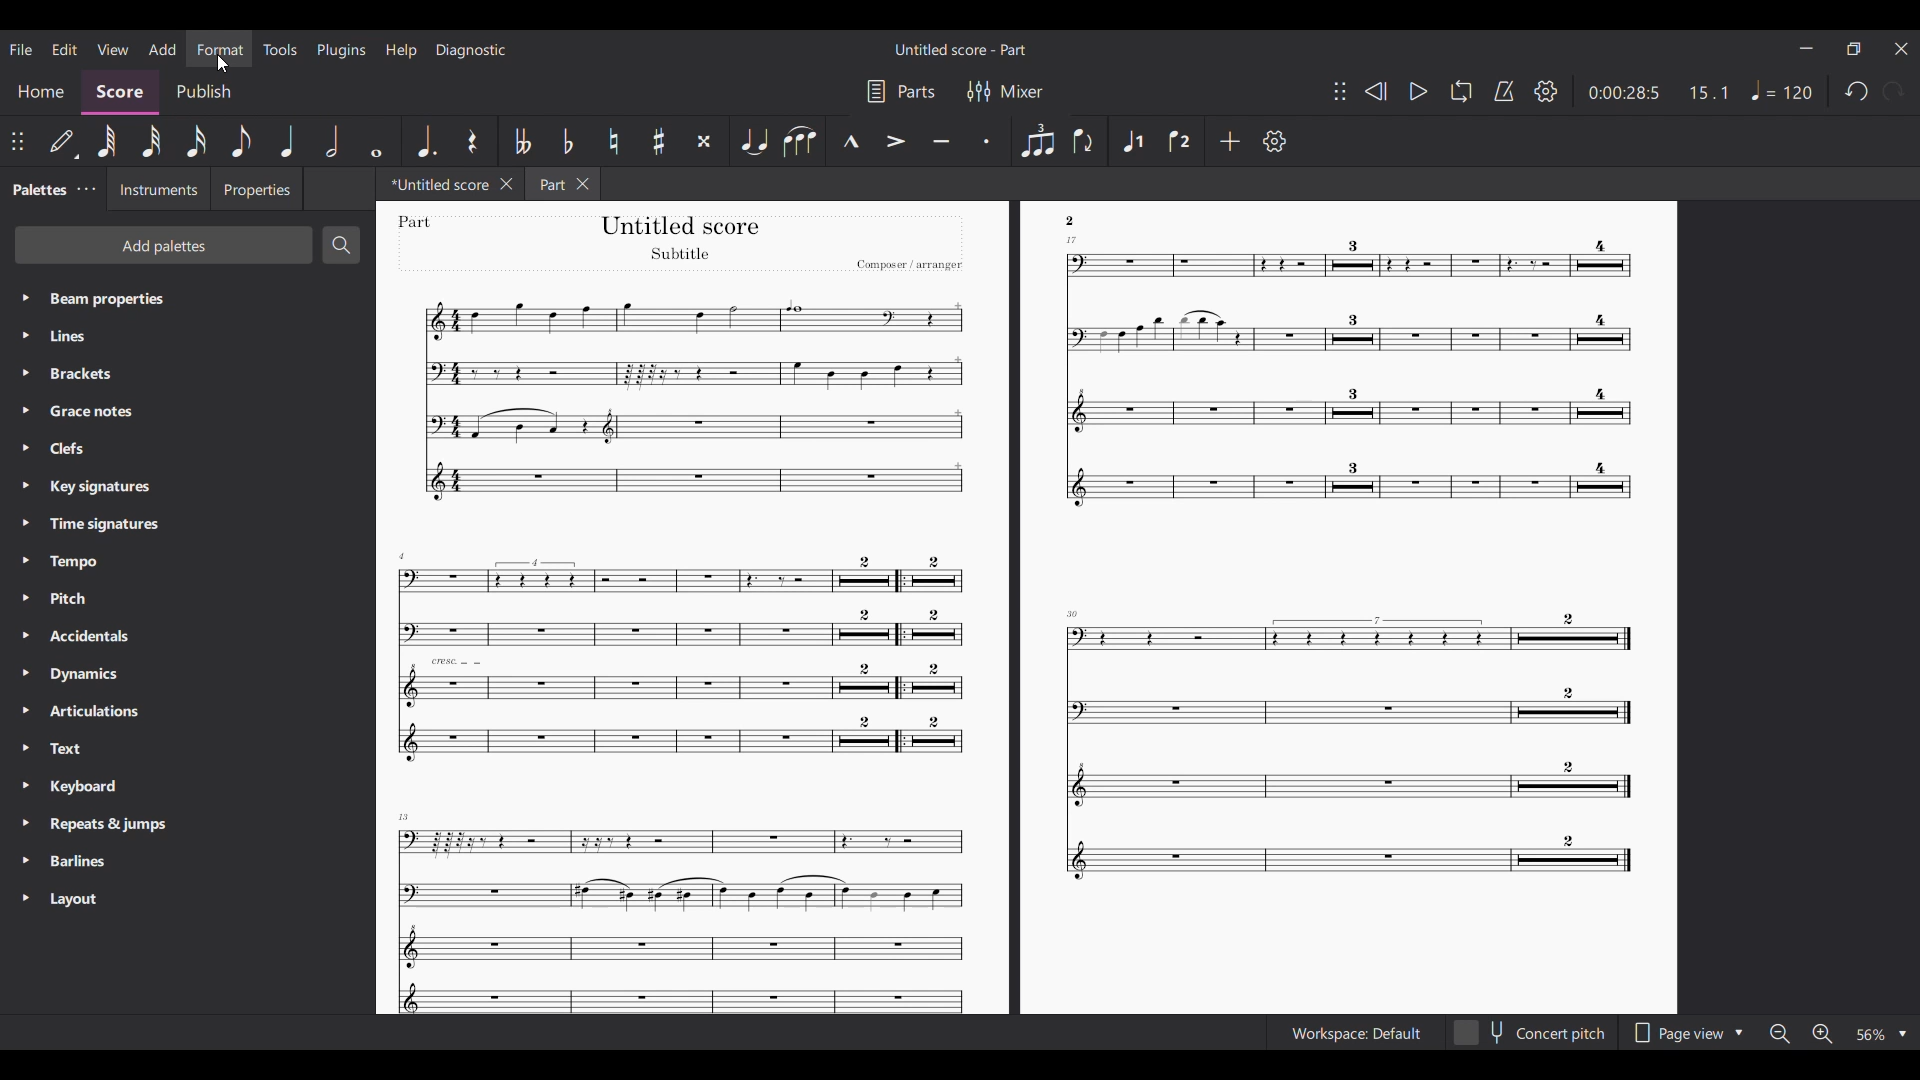  What do you see at coordinates (259, 189) in the screenshot?
I see `Properties tab` at bounding box center [259, 189].